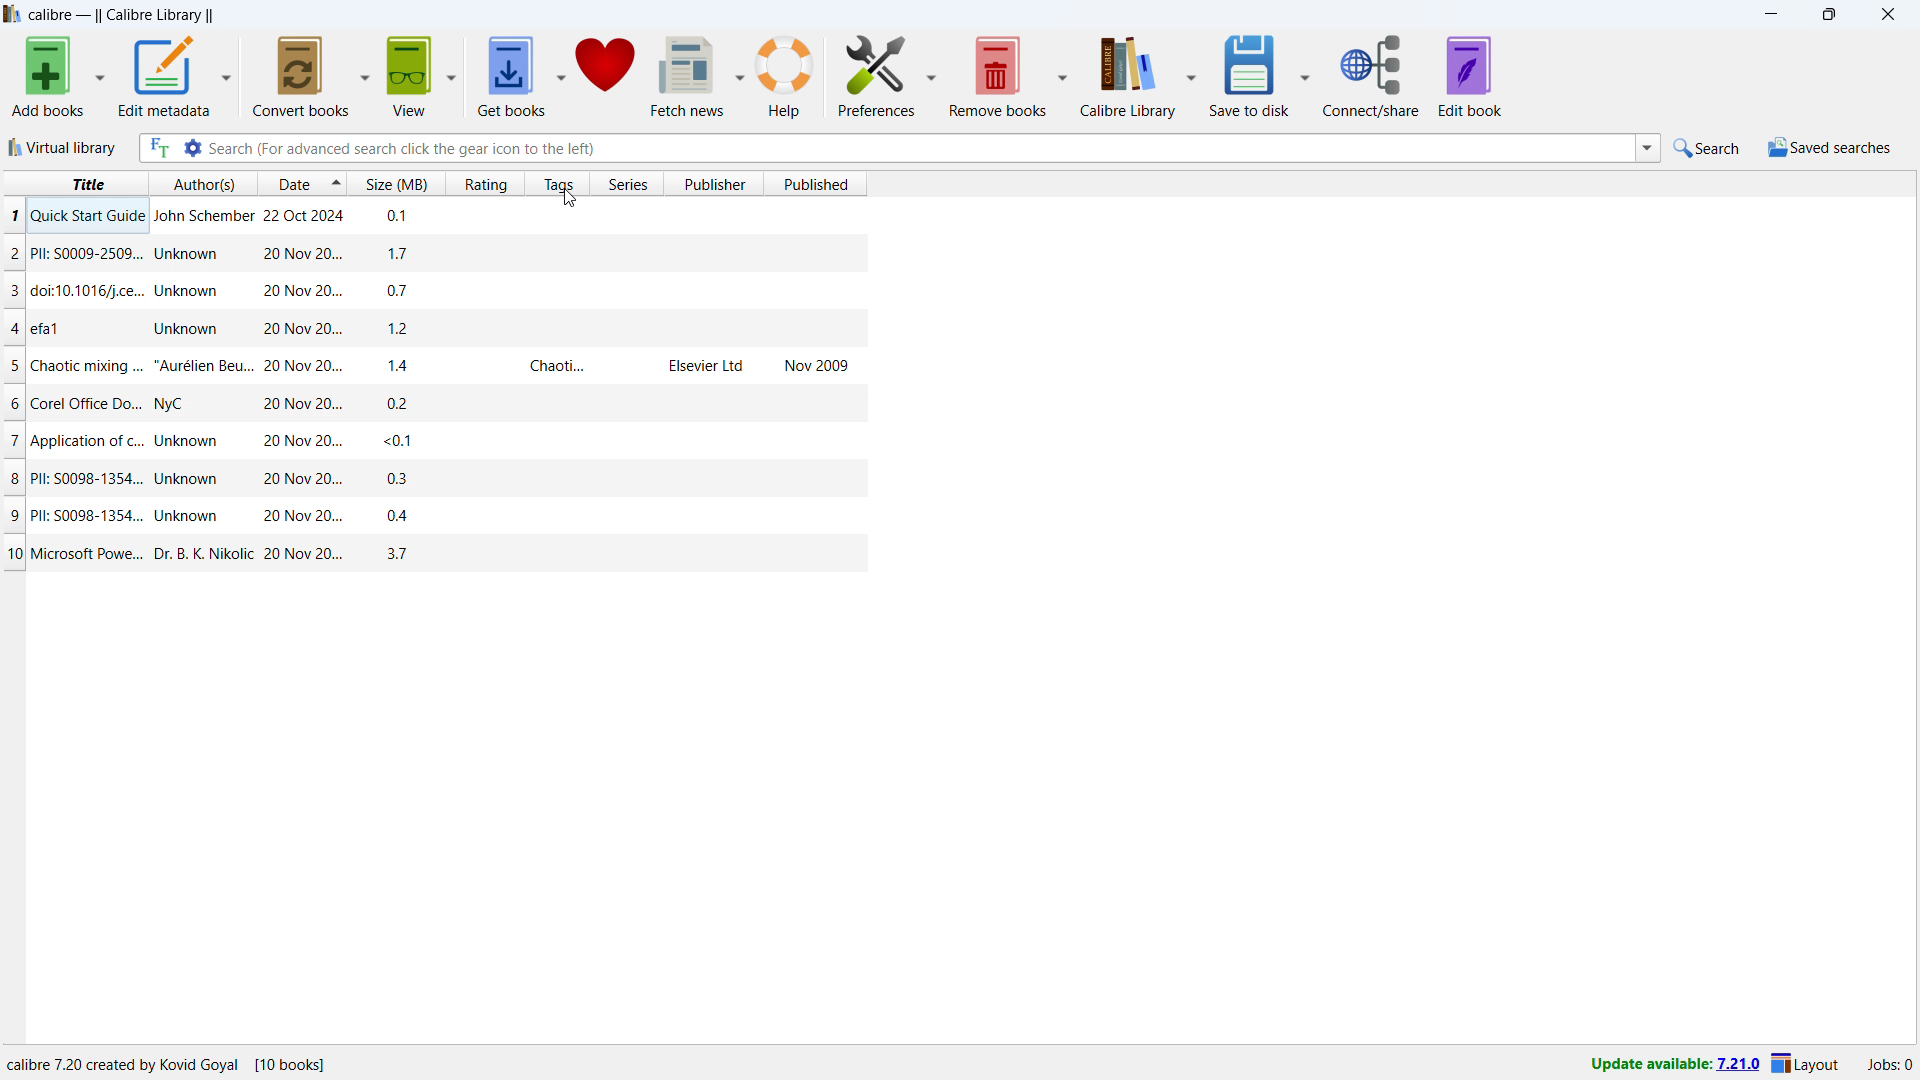  What do you see at coordinates (291, 183) in the screenshot?
I see `sort by date` at bounding box center [291, 183].